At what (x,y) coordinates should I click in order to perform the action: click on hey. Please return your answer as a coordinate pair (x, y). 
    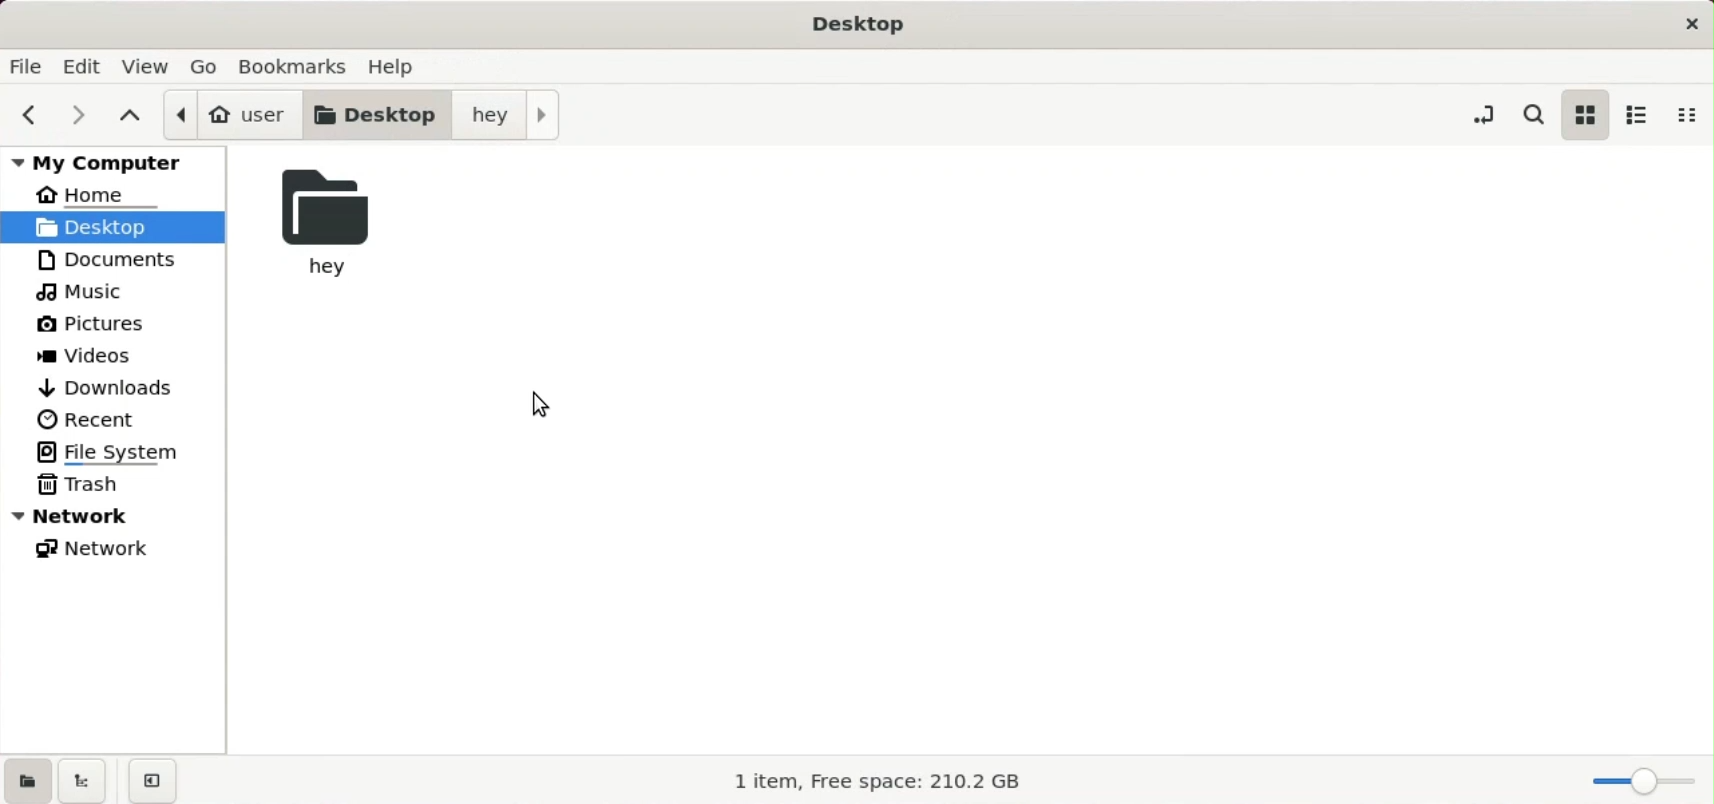
    Looking at the image, I should click on (326, 225).